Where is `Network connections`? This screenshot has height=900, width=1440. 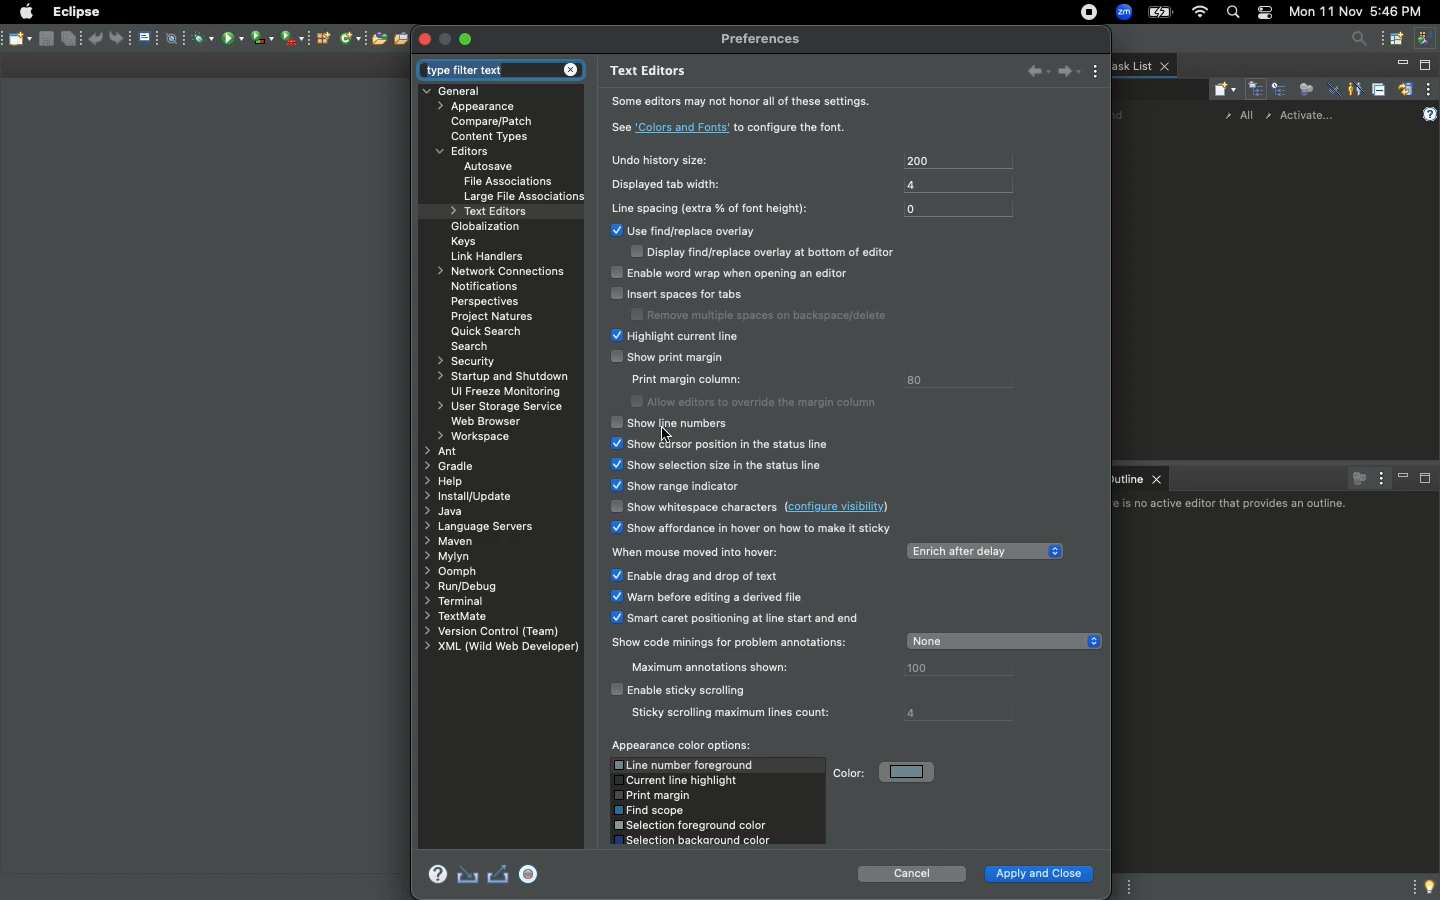 Network connections is located at coordinates (496, 271).